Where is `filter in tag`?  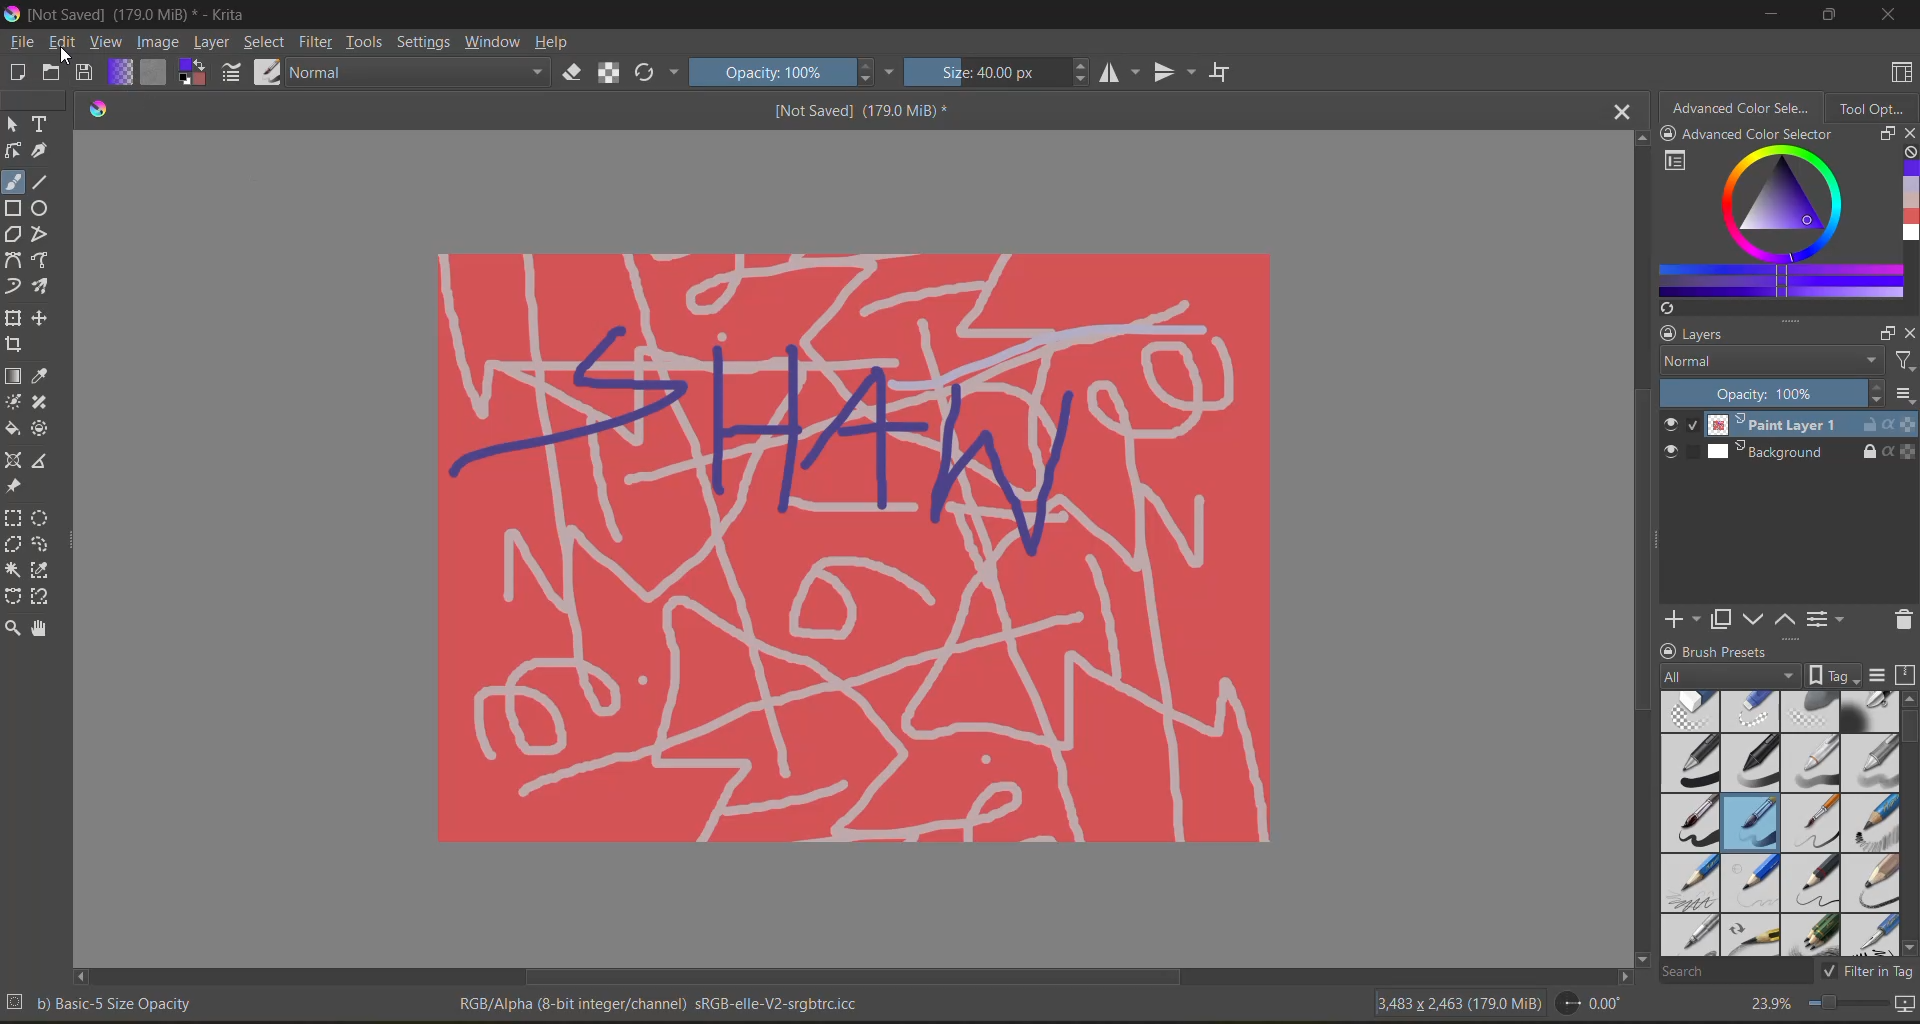
filter in tag is located at coordinates (1871, 972).